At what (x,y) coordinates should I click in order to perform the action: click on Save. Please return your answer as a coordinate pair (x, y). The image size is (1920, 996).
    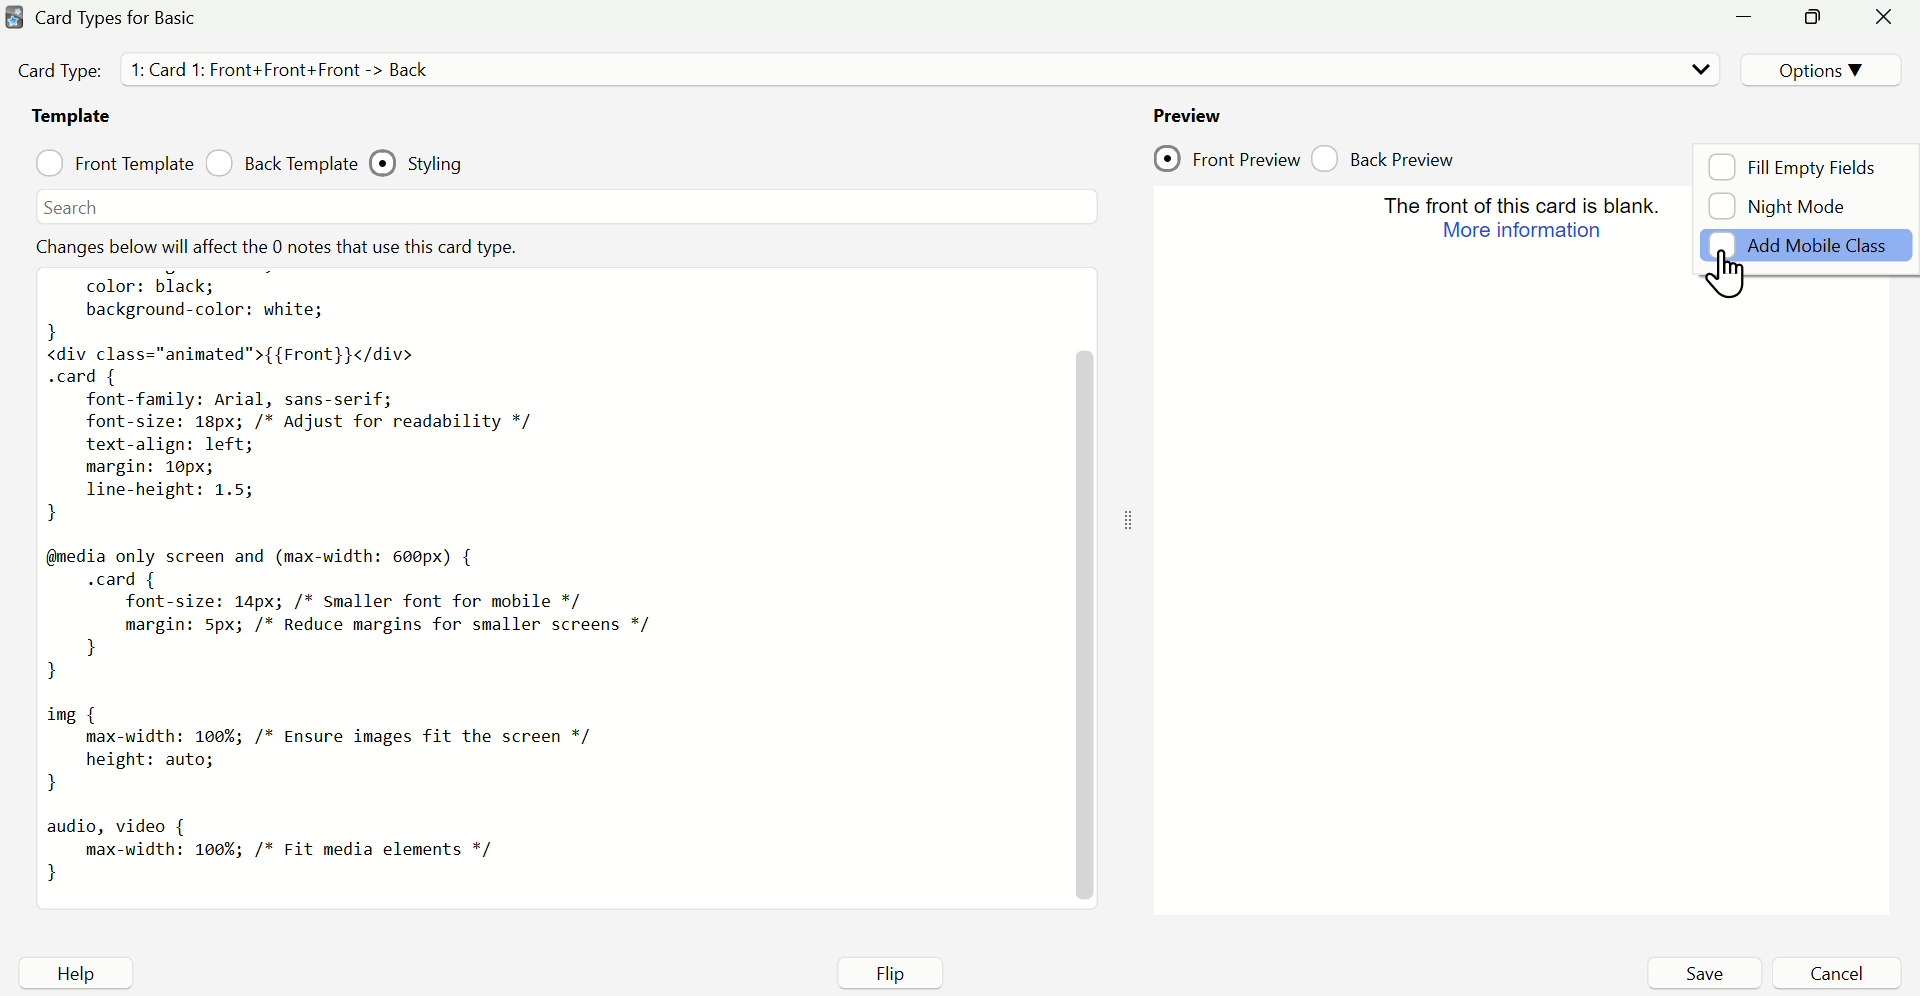
    Looking at the image, I should click on (1703, 973).